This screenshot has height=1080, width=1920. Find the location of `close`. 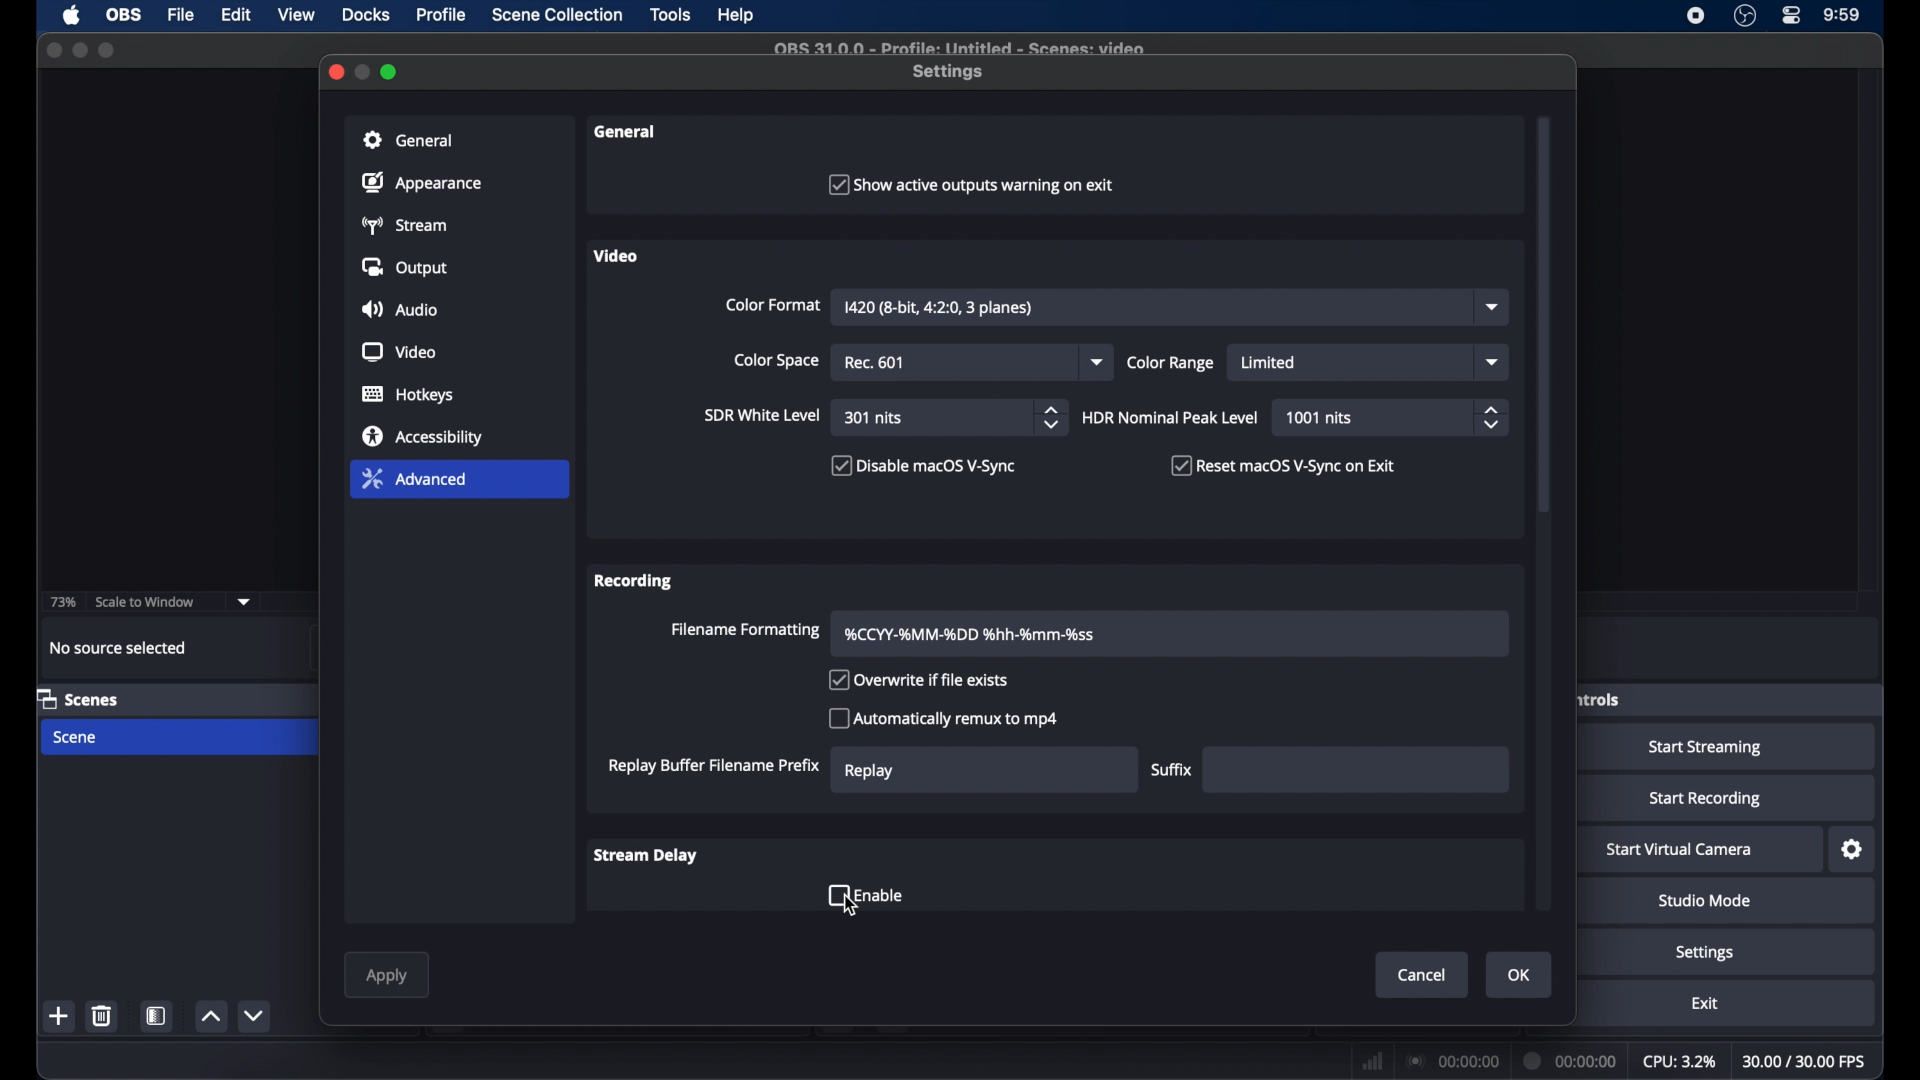

close is located at coordinates (335, 72).